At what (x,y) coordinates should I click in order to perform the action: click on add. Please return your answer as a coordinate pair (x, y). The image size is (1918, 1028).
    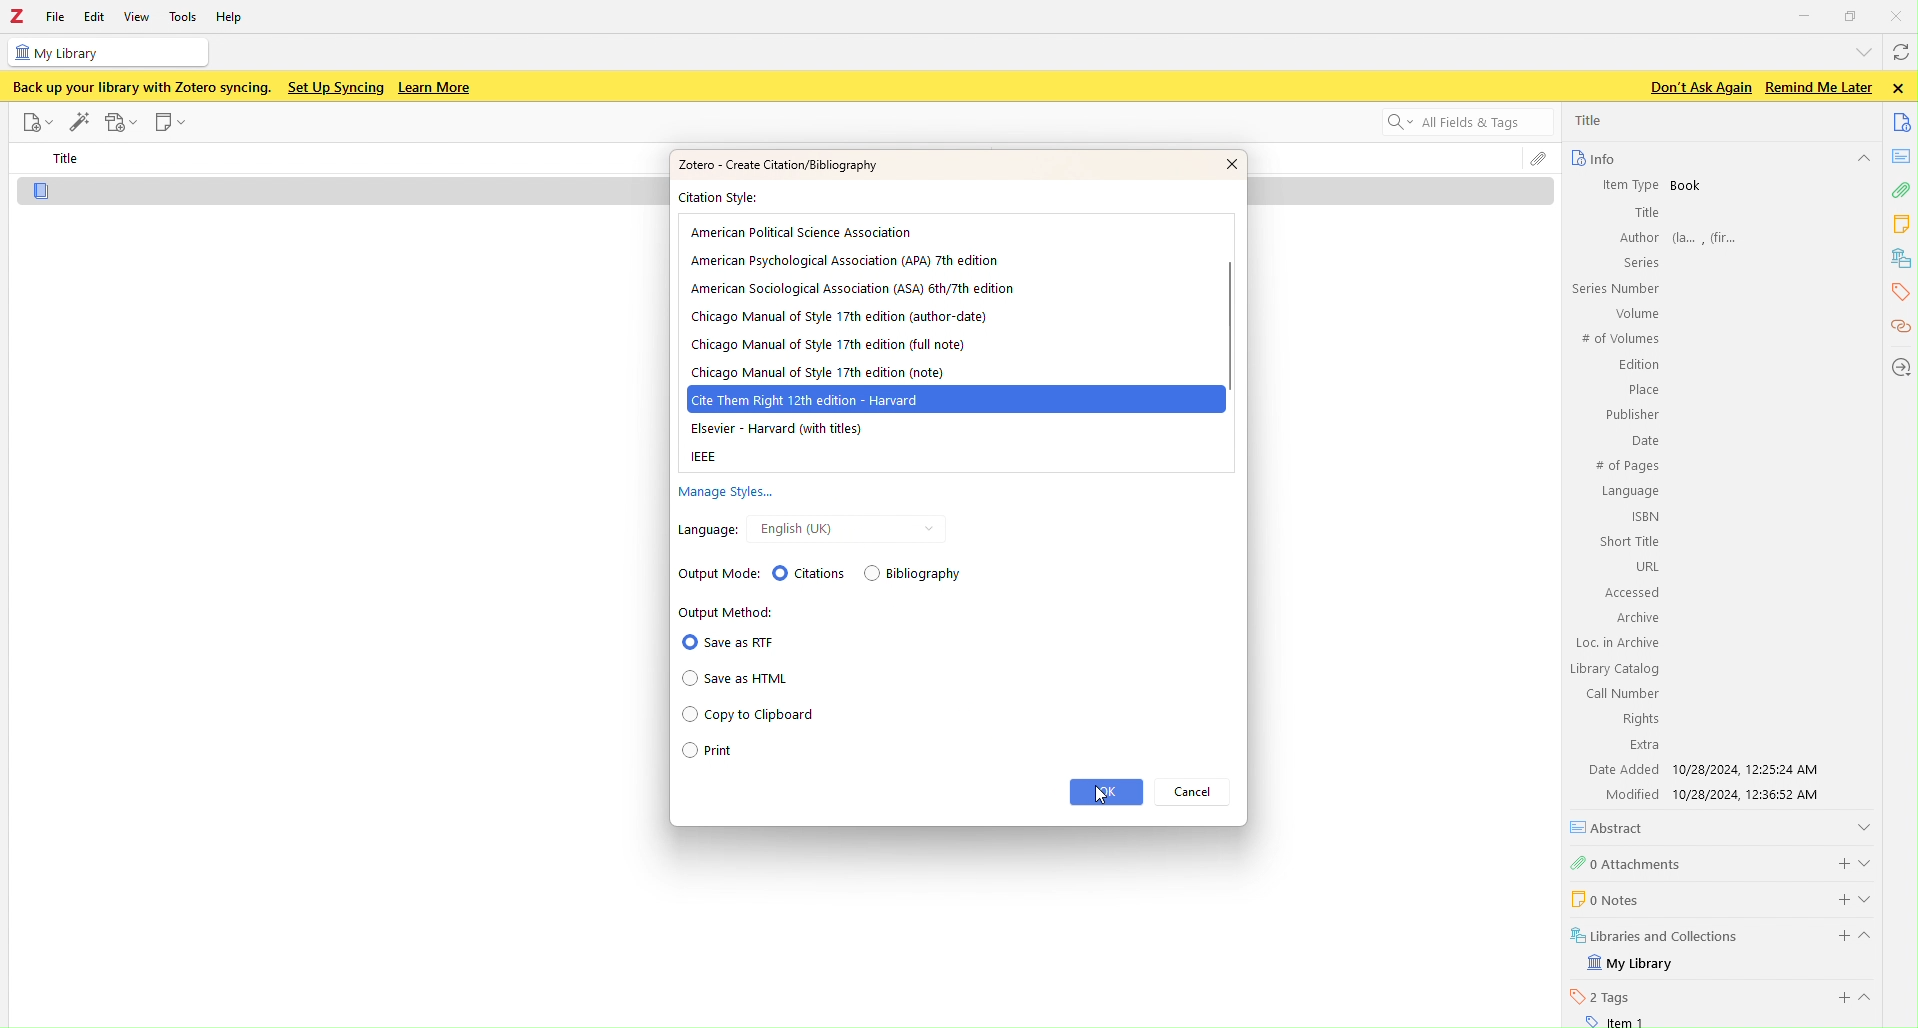
    Looking at the image, I should click on (1832, 897).